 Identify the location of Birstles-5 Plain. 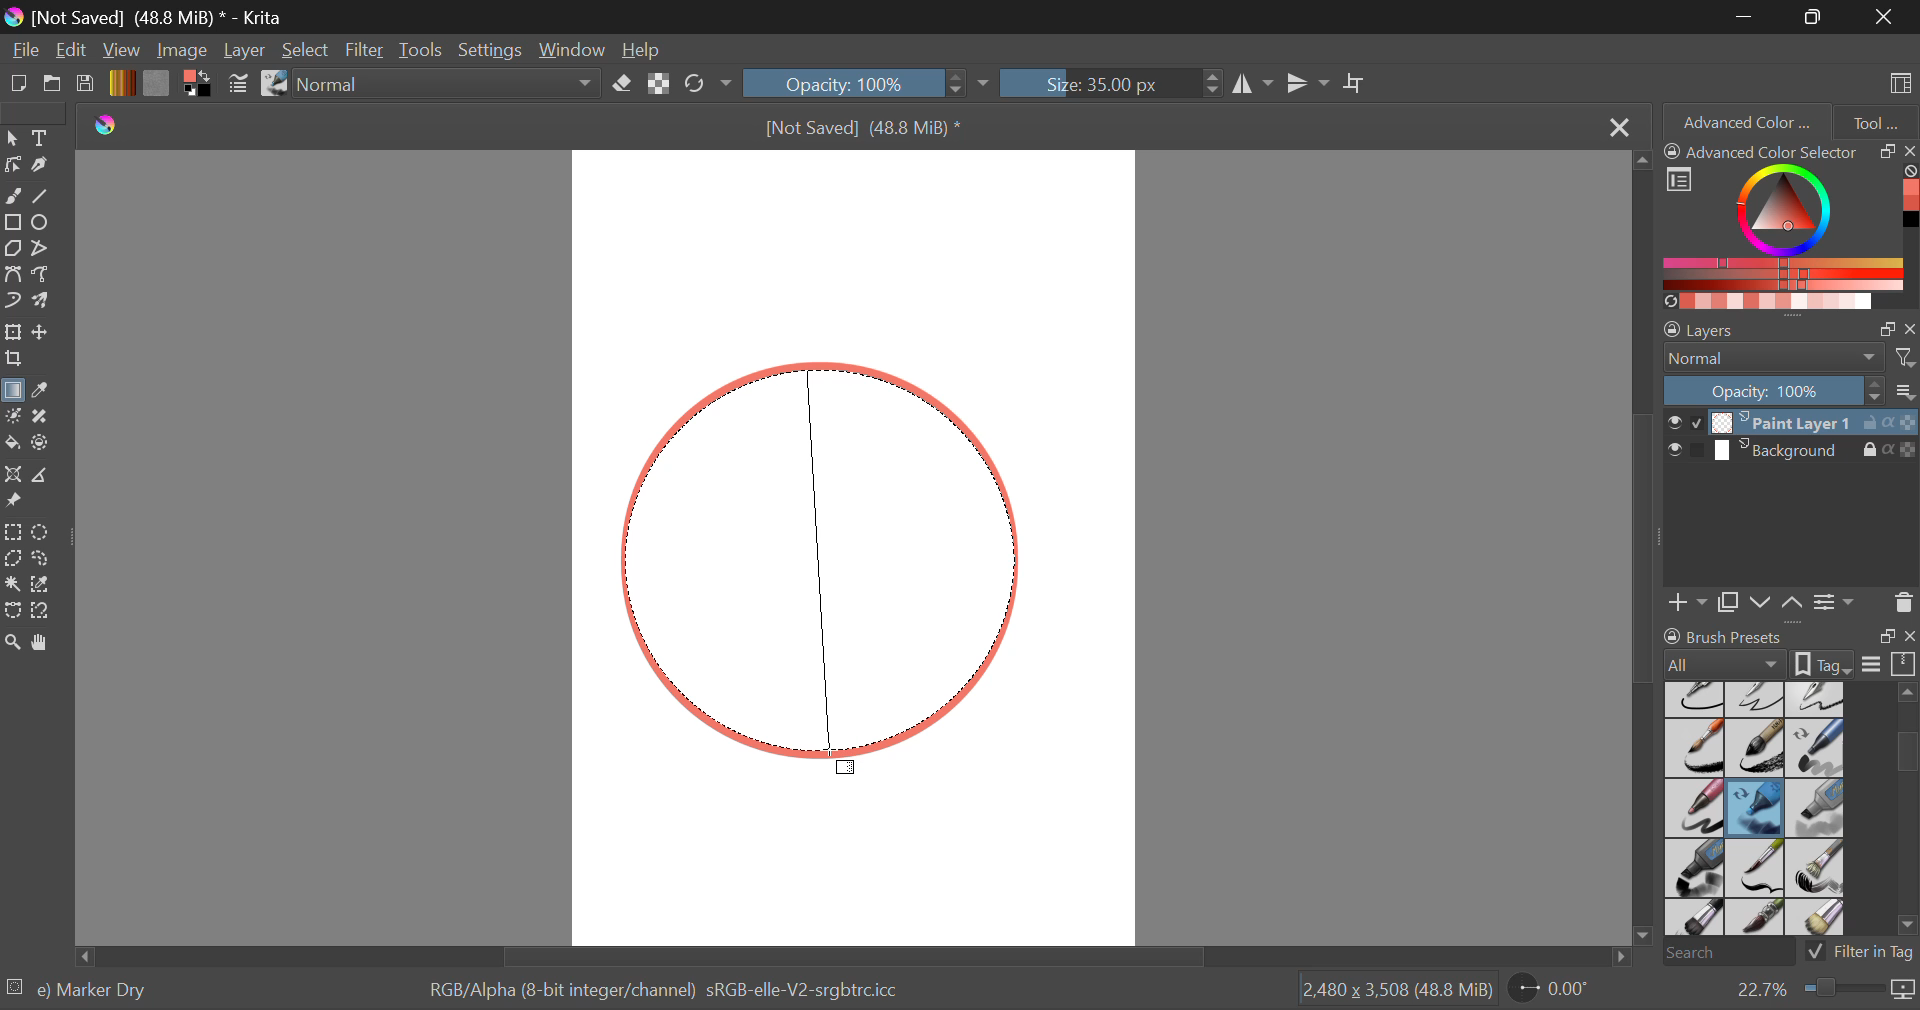
(1820, 919).